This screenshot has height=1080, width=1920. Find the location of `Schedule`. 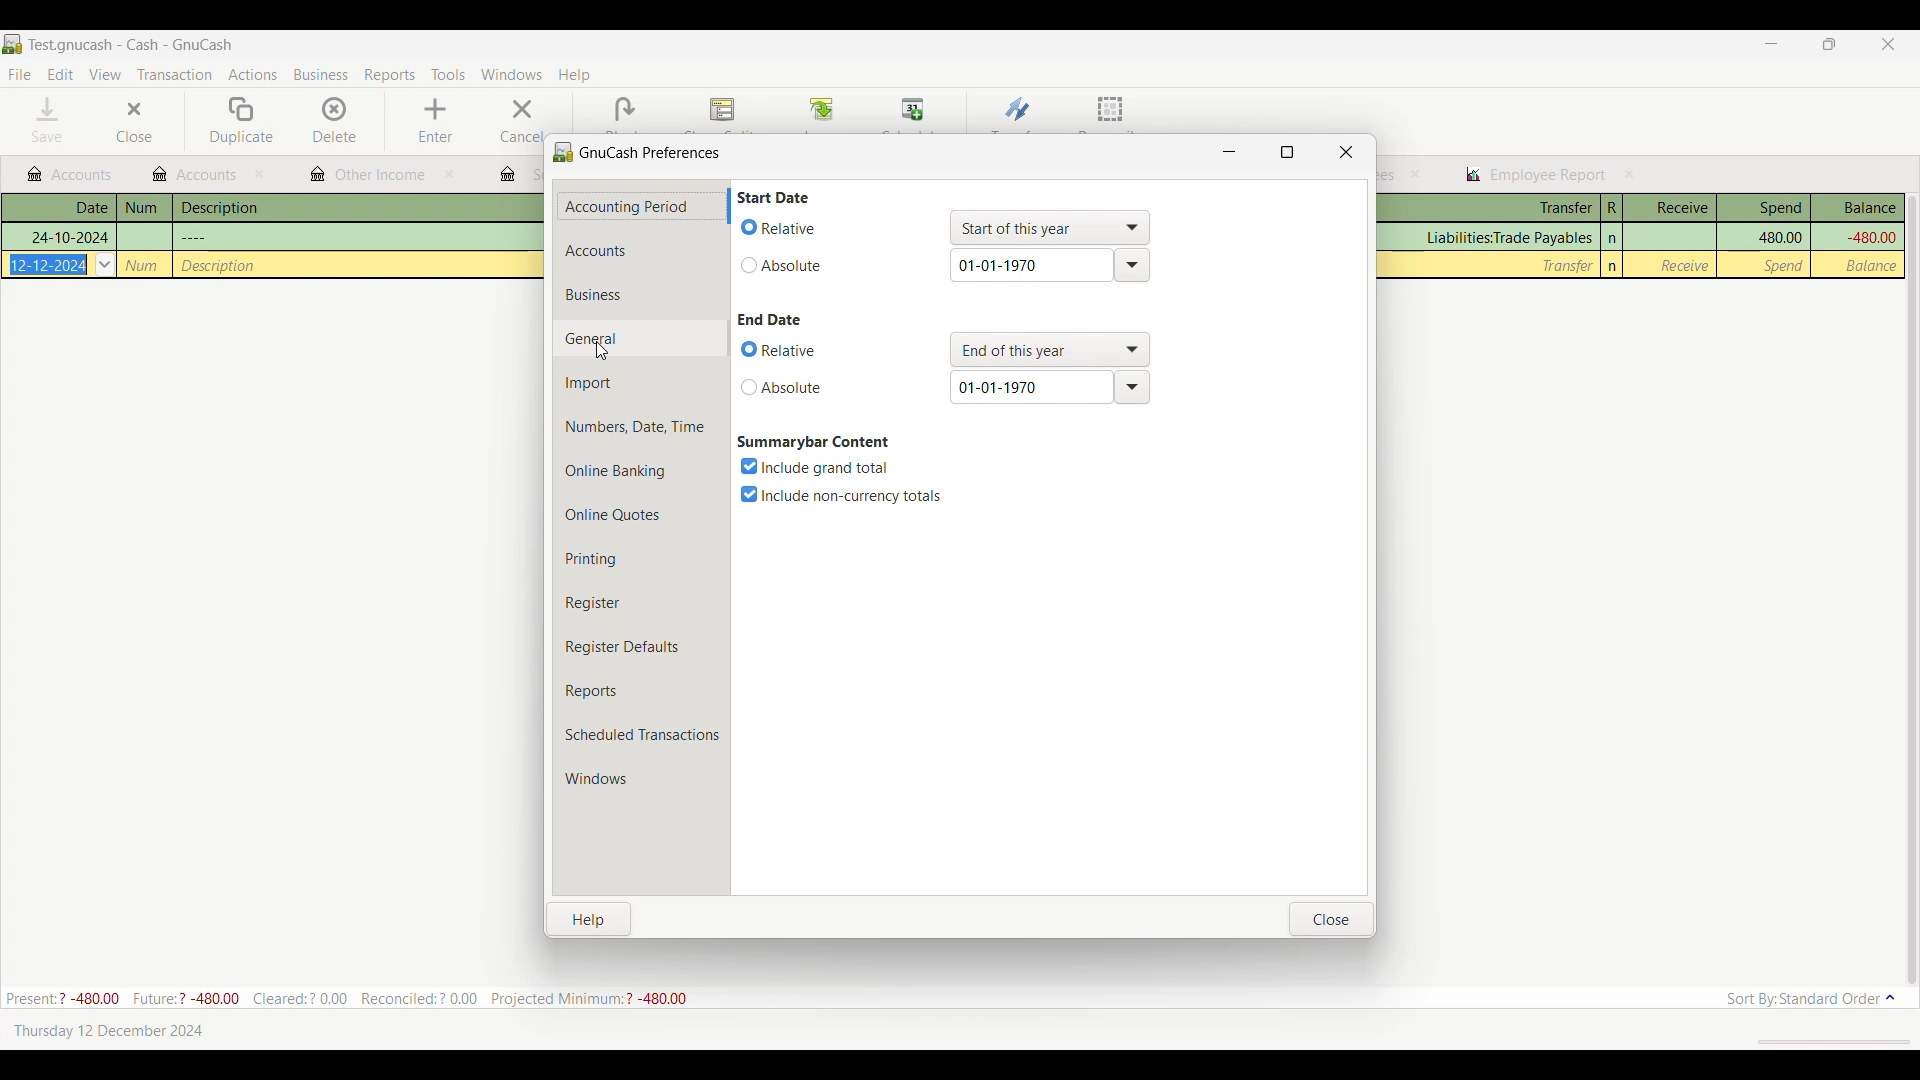

Schedule is located at coordinates (914, 110).